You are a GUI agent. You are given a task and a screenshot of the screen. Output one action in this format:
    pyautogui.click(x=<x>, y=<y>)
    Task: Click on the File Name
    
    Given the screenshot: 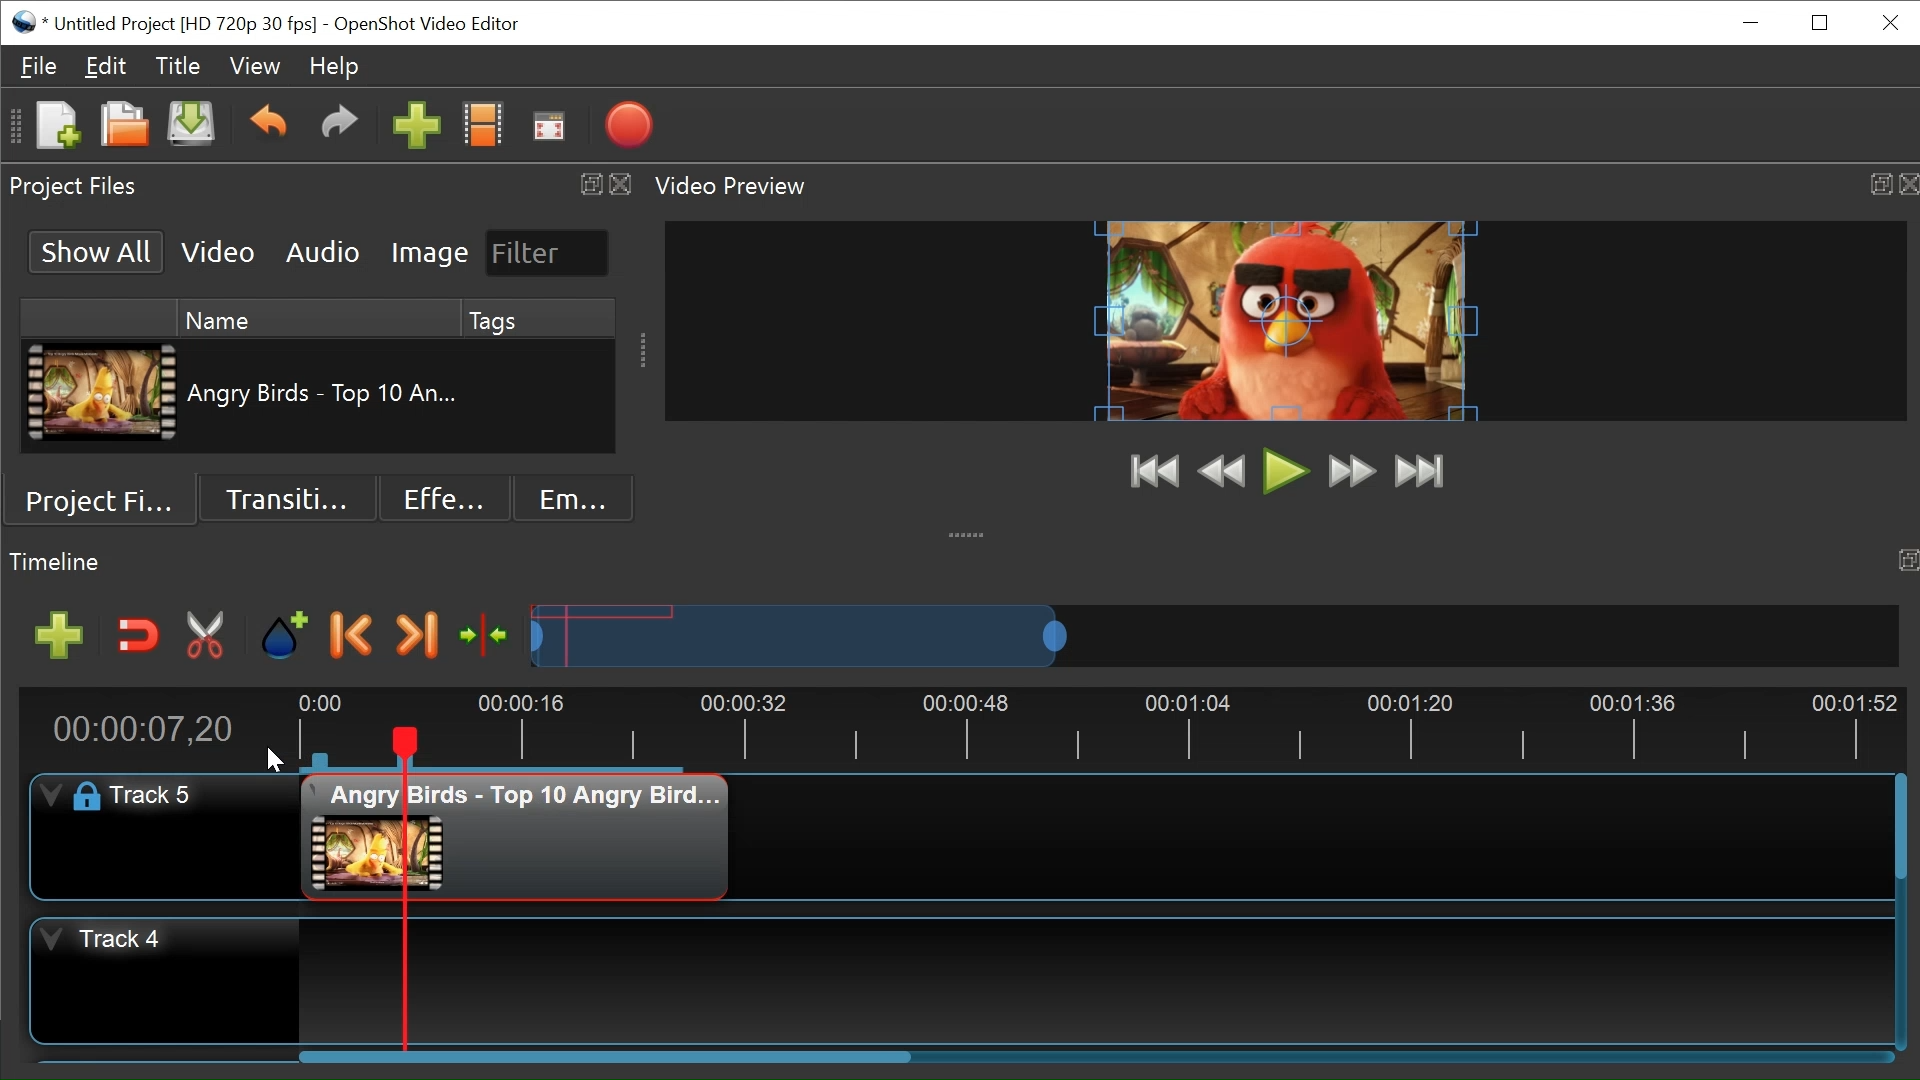 What is the action you would take?
    pyautogui.click(x=187, y=25)
    